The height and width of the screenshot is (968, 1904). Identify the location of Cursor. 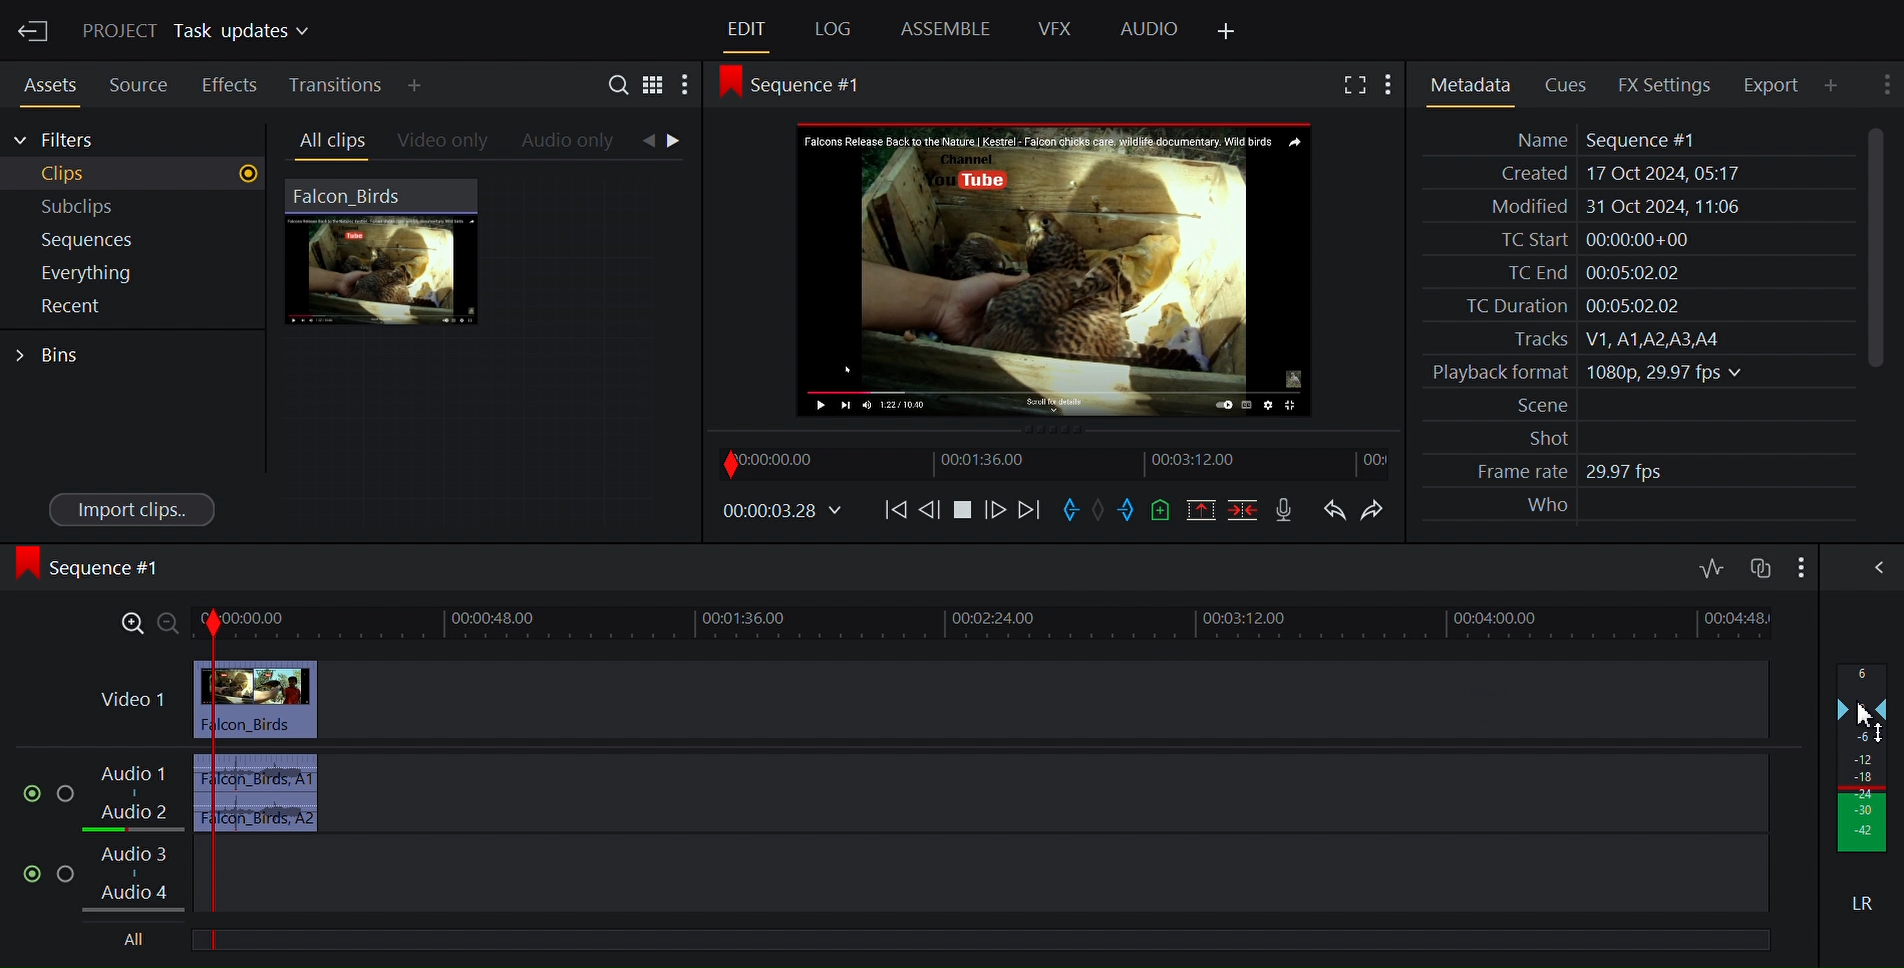
(1875, 721).